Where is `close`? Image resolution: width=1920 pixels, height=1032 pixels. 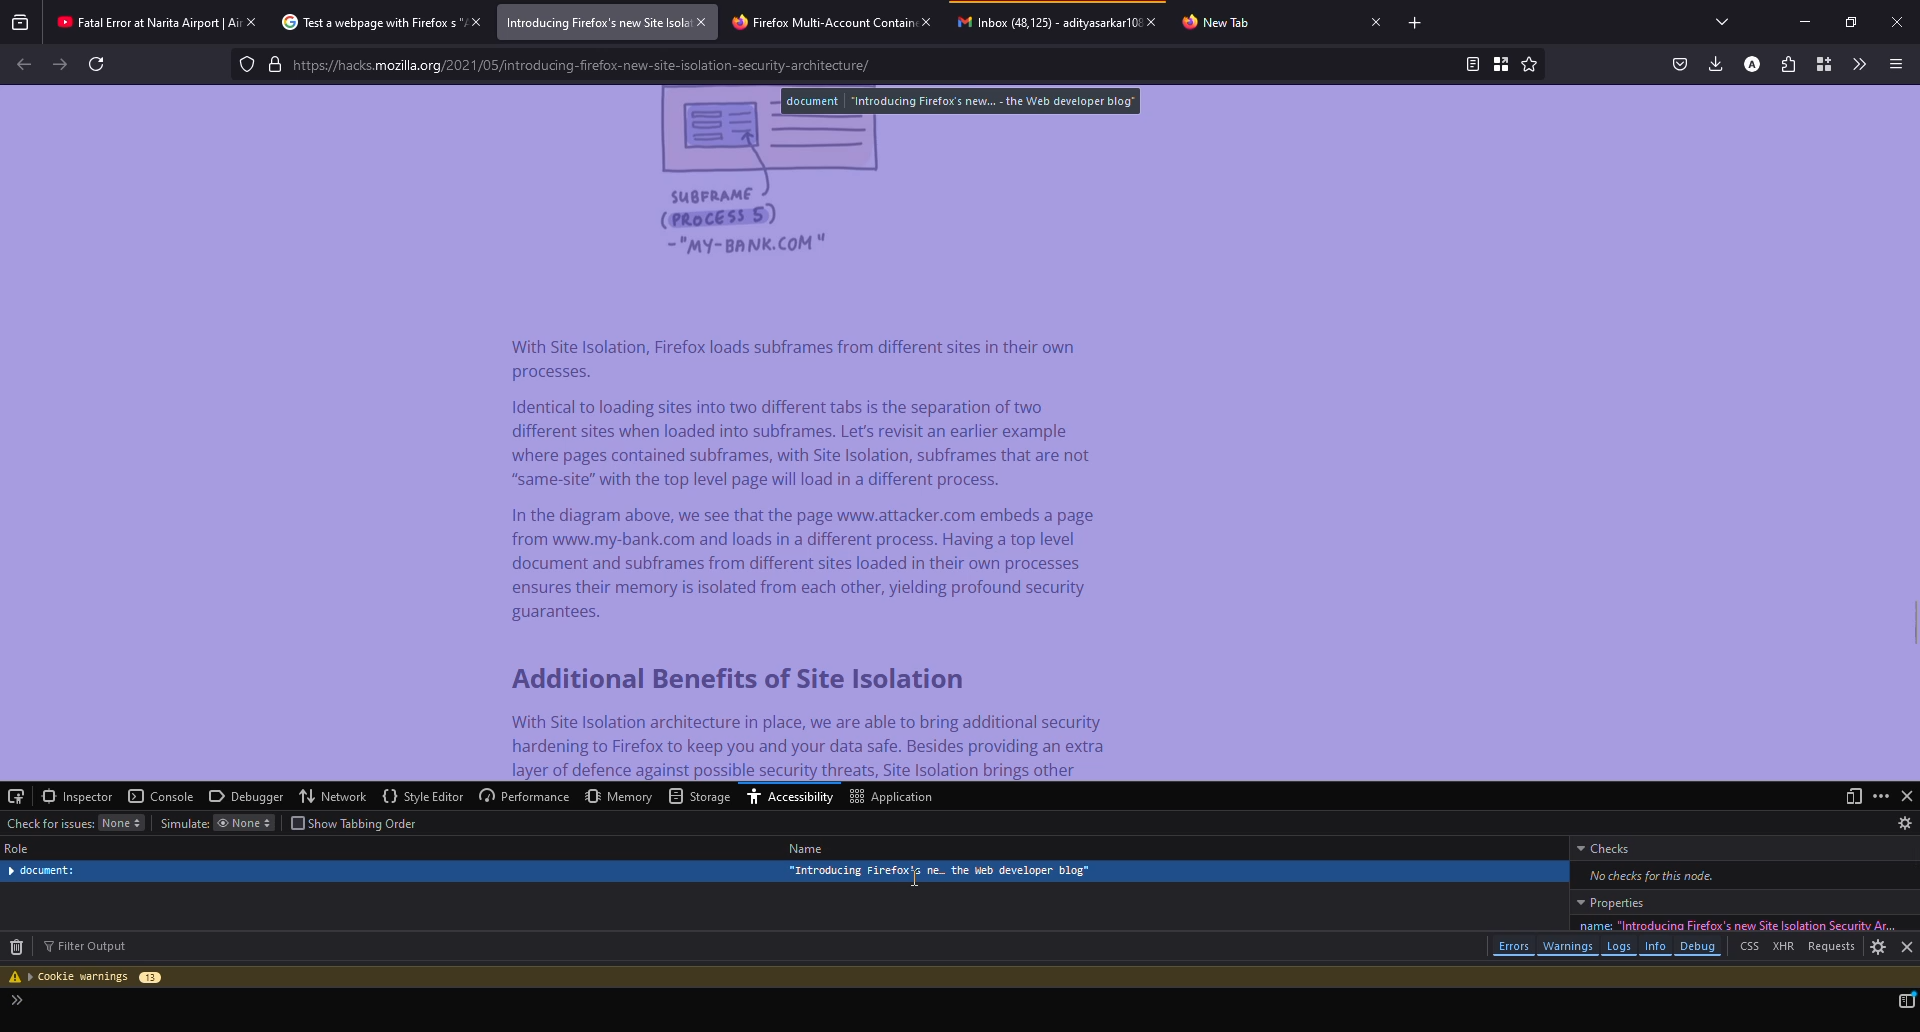 close is located at coordinates (1897, 22).